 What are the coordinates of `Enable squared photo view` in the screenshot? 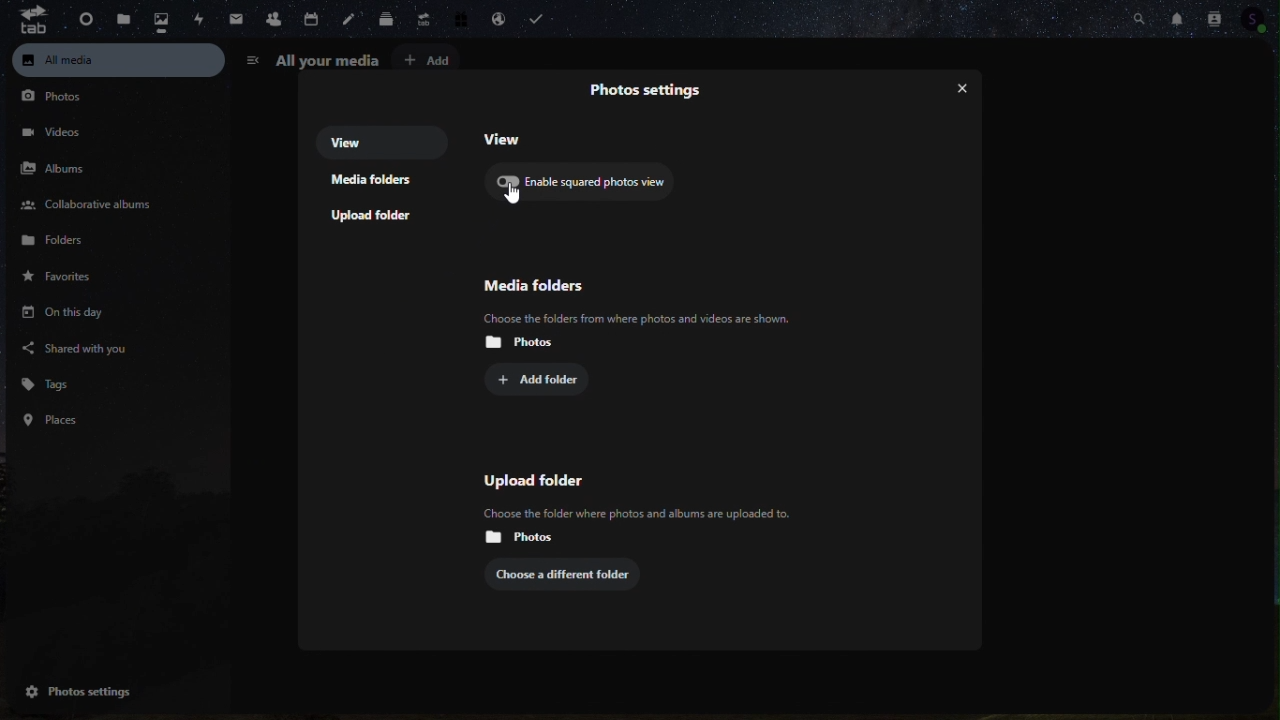 It's located at (589, 185).